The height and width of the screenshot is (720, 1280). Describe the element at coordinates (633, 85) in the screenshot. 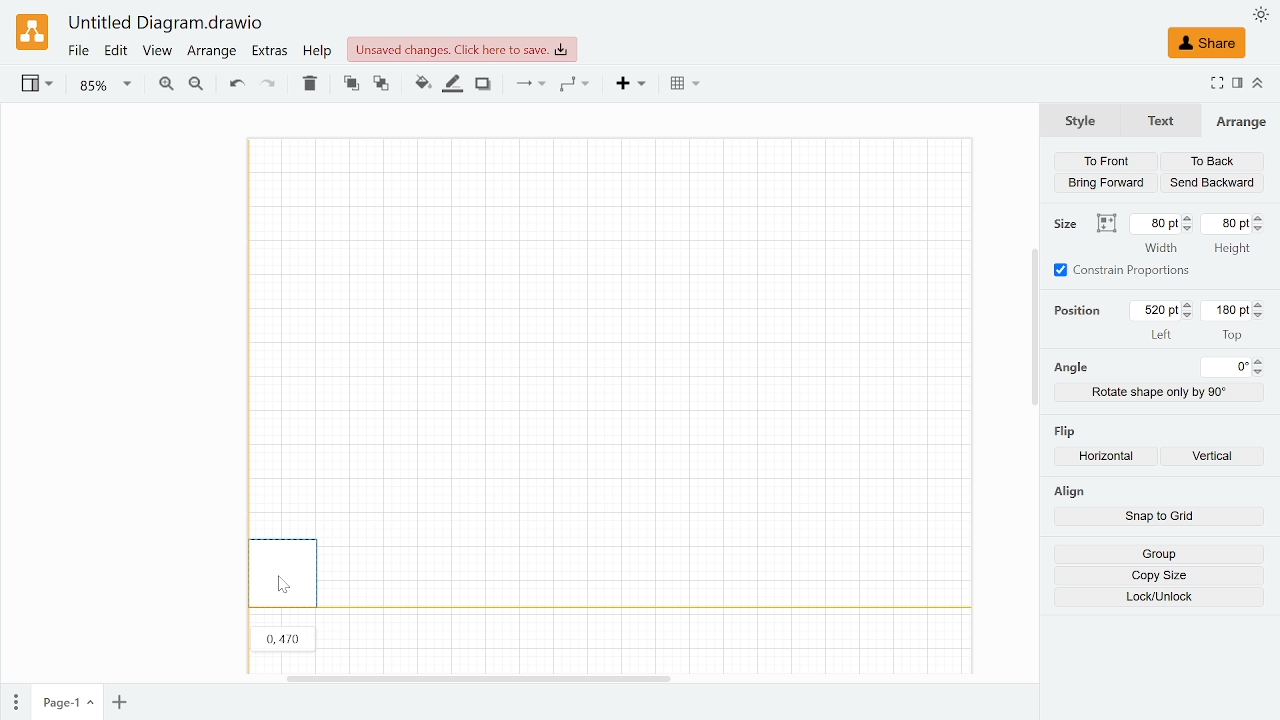

I see `Insert` at that location.